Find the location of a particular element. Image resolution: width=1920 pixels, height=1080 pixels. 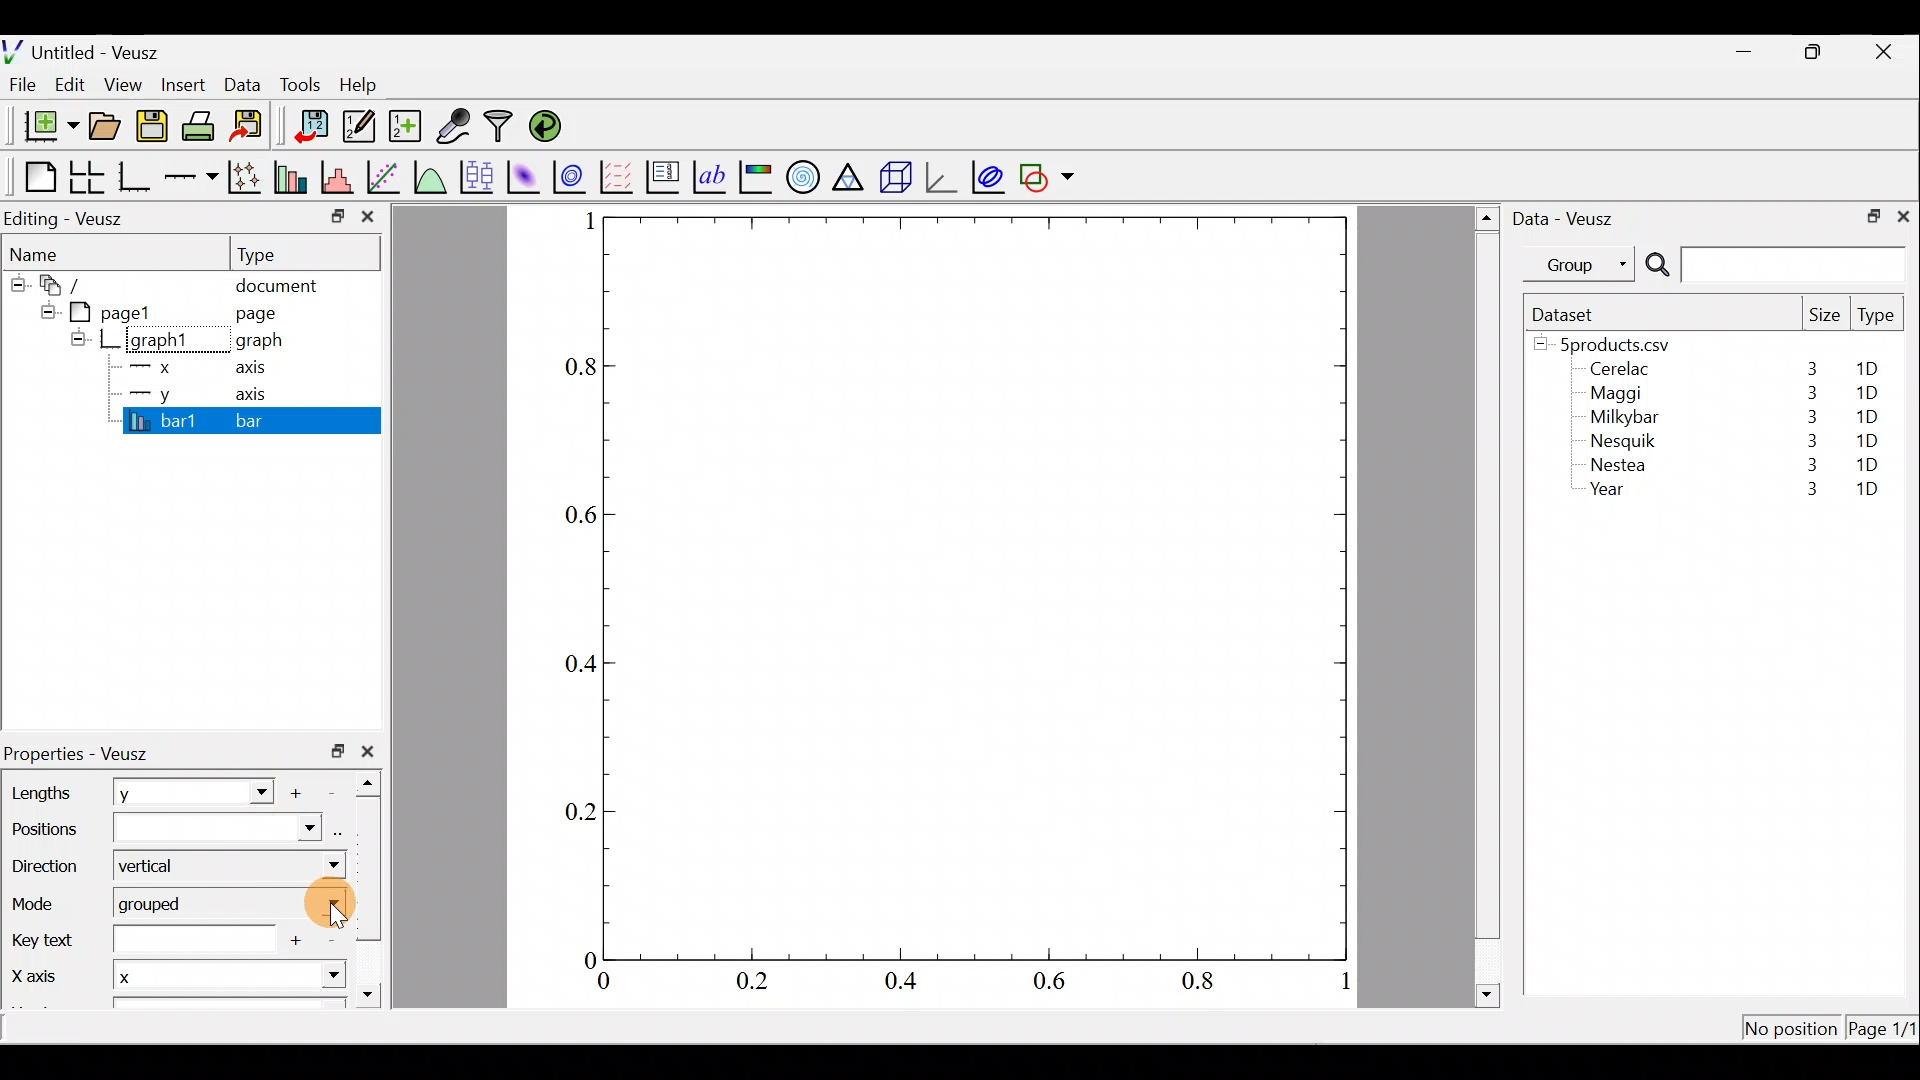

Print the document is located at coordinates (204, 125).